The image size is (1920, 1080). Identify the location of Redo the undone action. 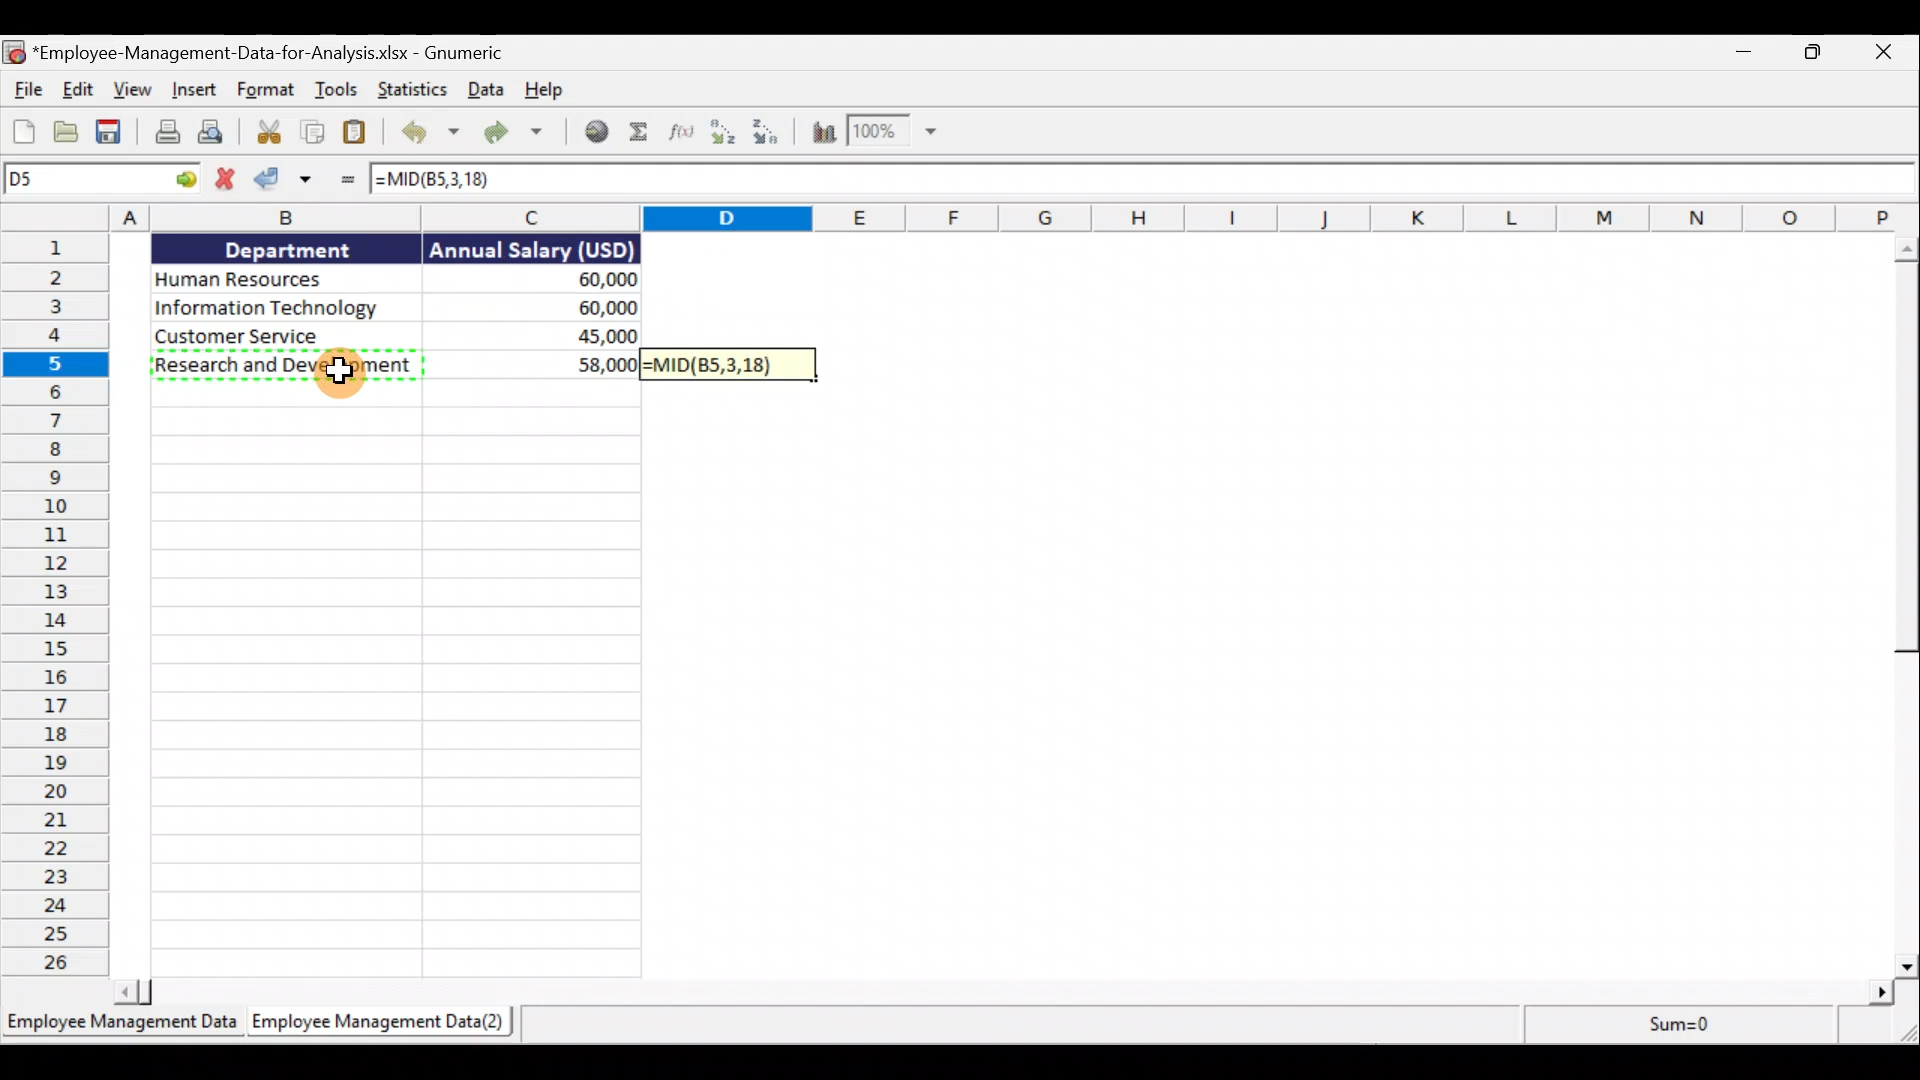
(517, 132).